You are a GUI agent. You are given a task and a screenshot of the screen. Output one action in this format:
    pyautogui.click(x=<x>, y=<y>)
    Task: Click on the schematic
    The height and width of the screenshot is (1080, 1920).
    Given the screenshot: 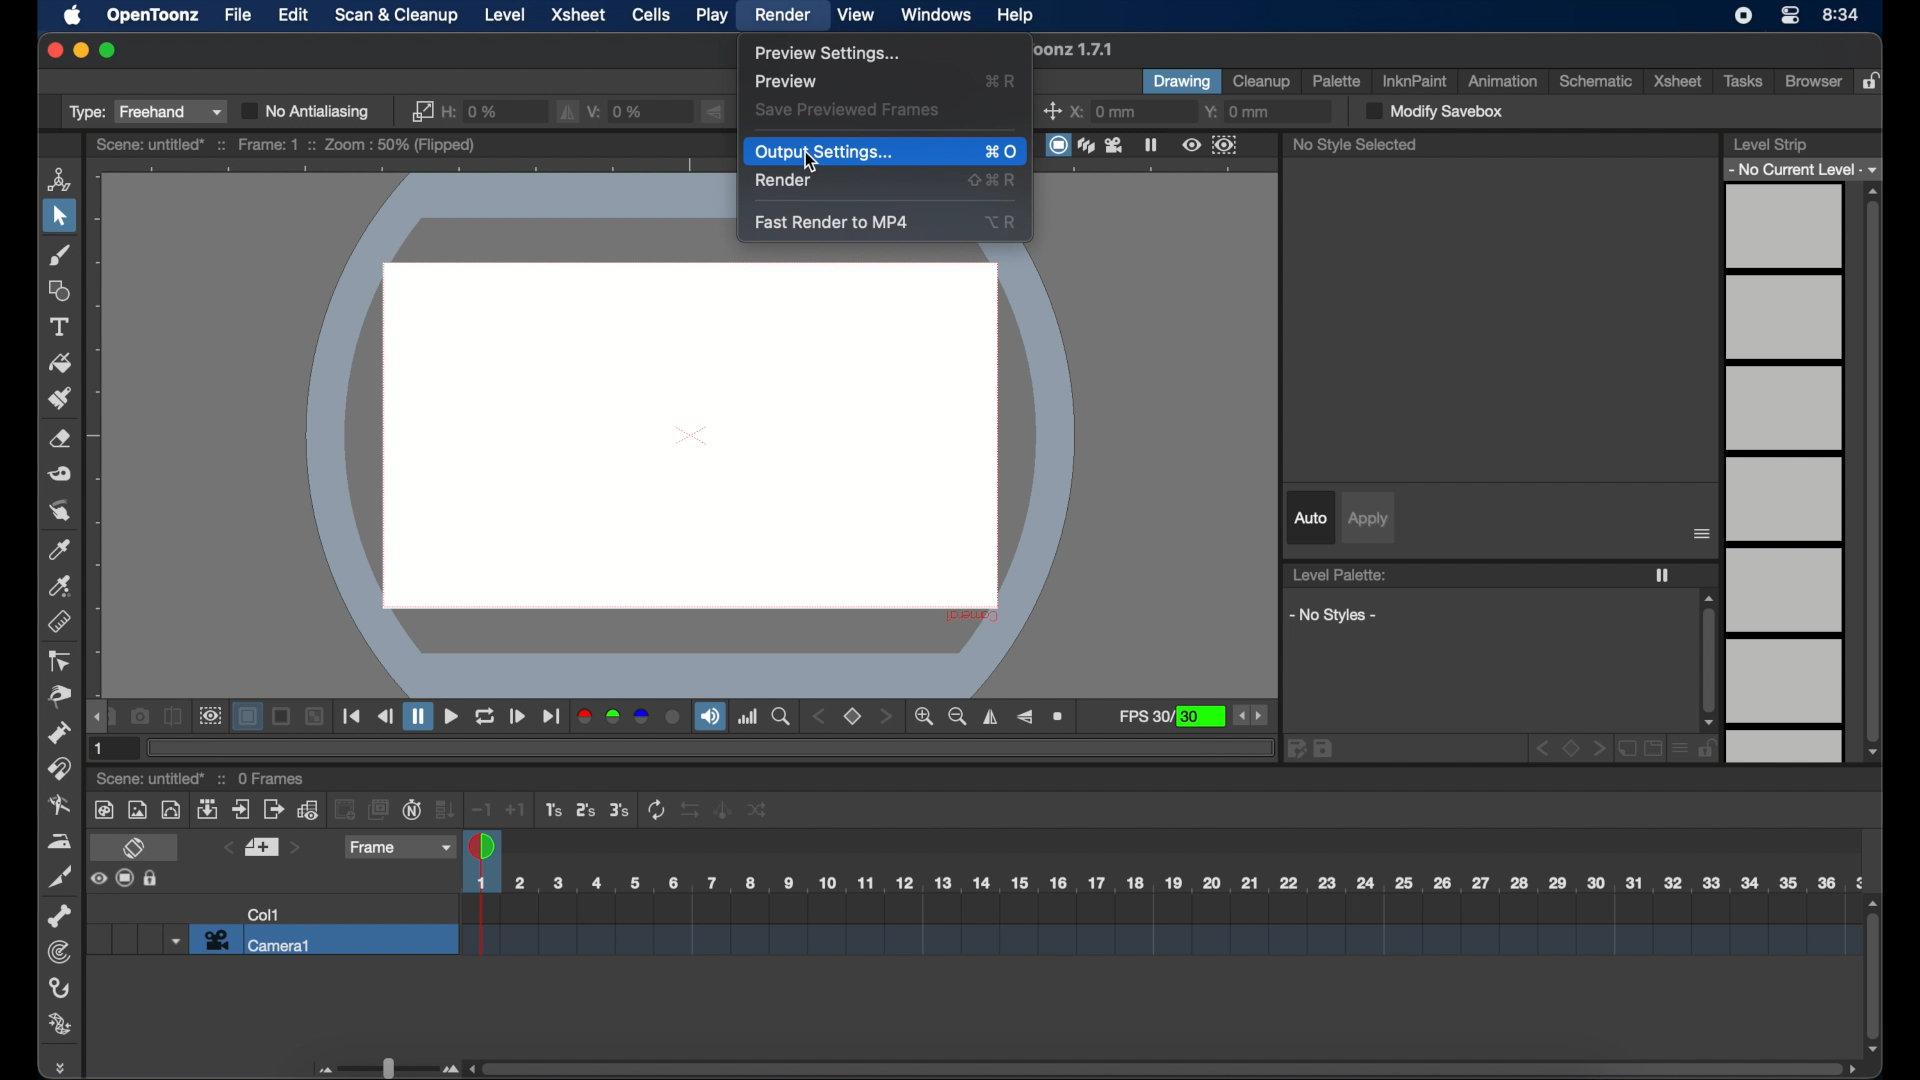 What is the action you would take?
    pyautogui.click(x=1597, y=81)
    